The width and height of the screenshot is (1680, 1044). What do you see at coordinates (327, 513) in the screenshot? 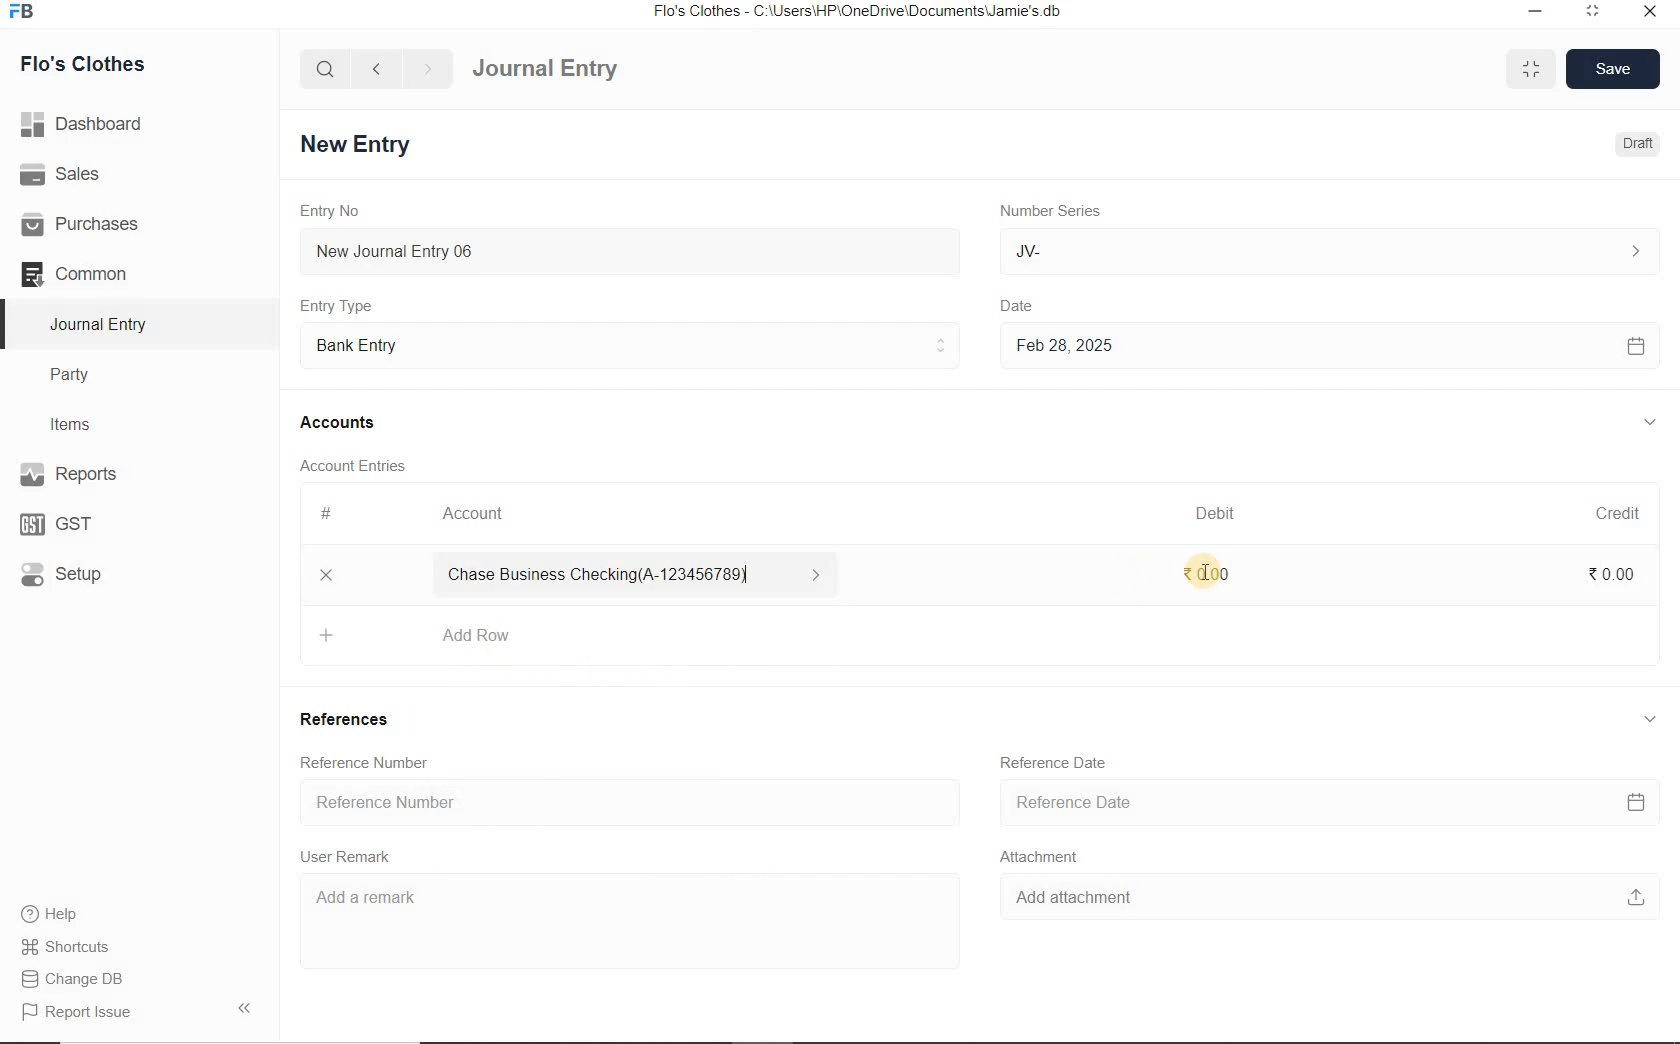
I see `#` at bounding box center [327, 513].